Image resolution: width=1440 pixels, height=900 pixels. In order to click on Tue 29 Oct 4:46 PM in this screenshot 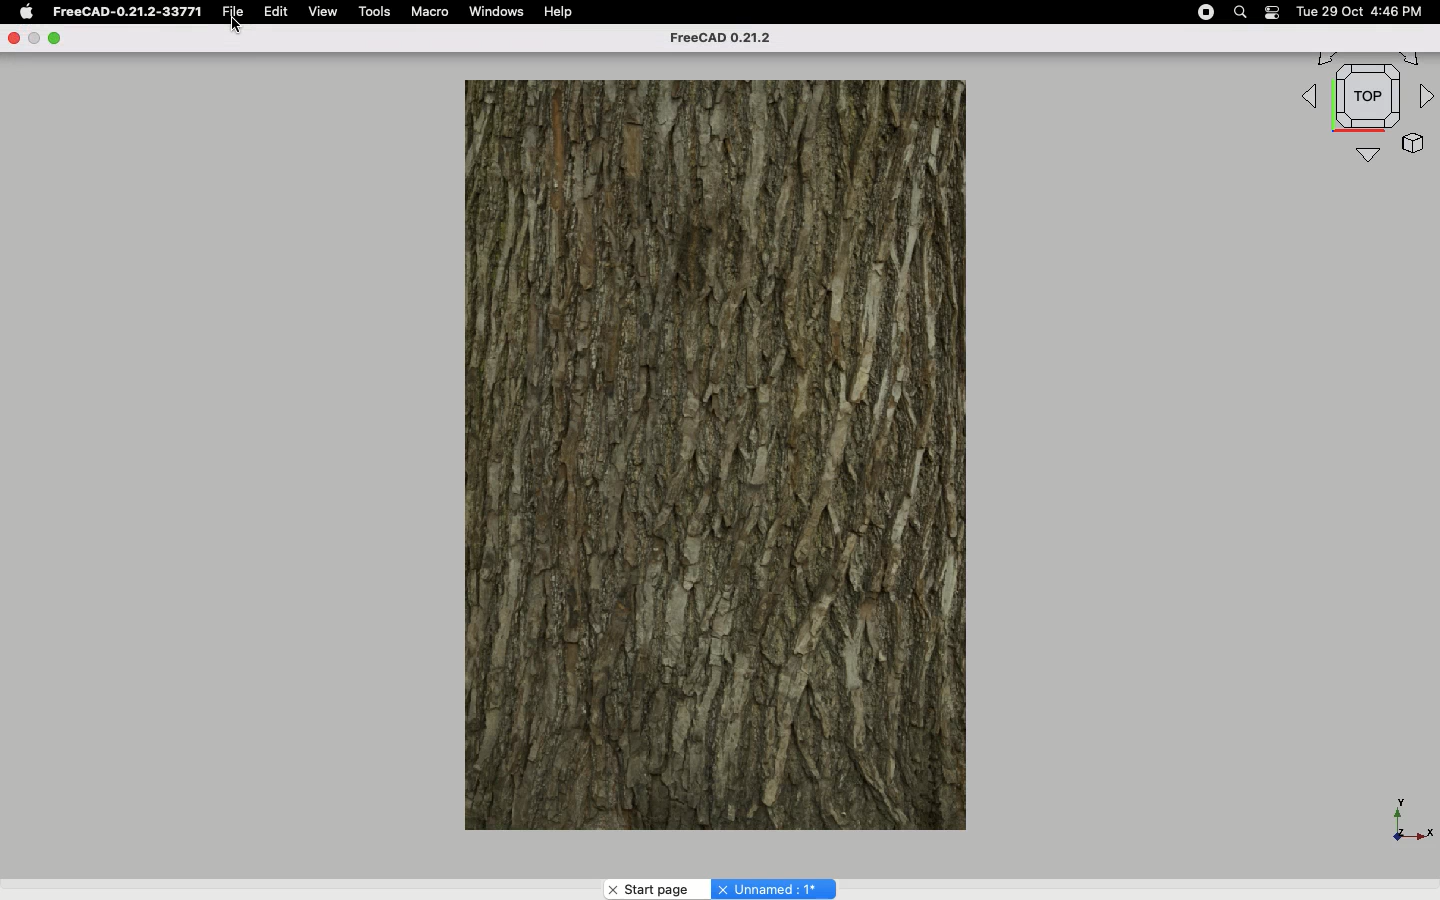, I will do `click(1356, 12)`.